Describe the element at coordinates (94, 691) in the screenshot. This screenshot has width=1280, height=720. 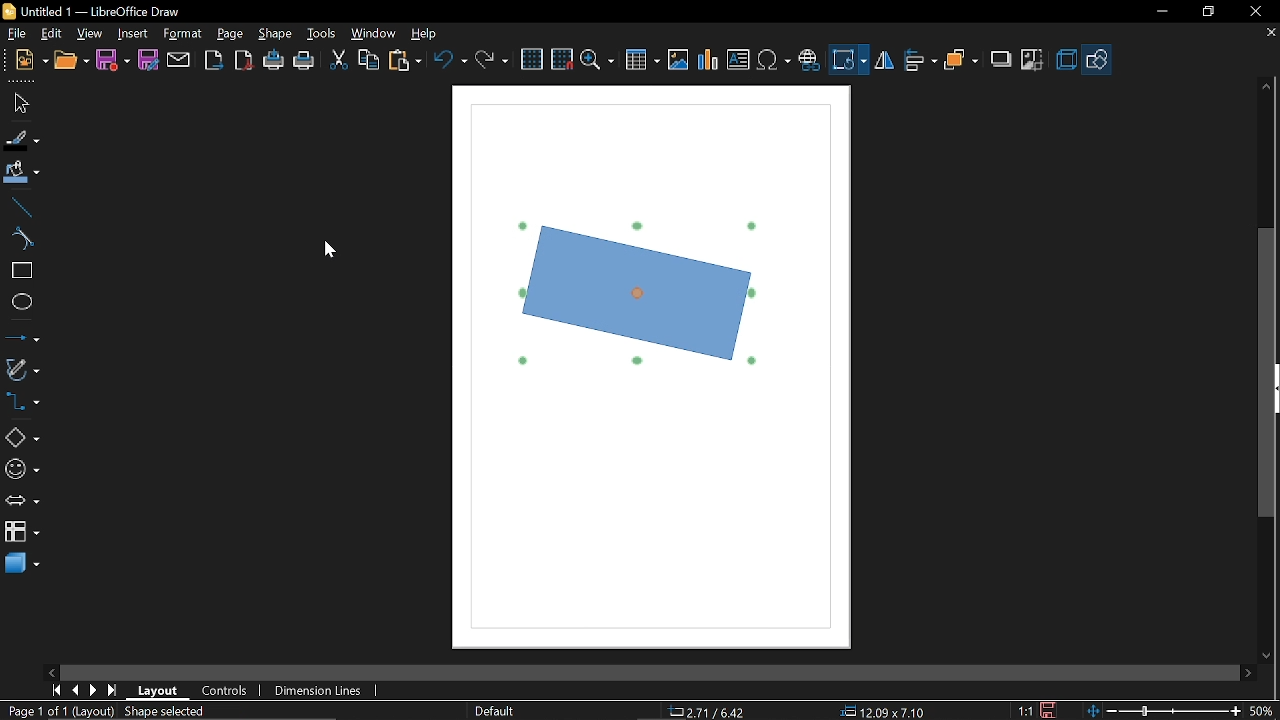
I see `next page` at that location.